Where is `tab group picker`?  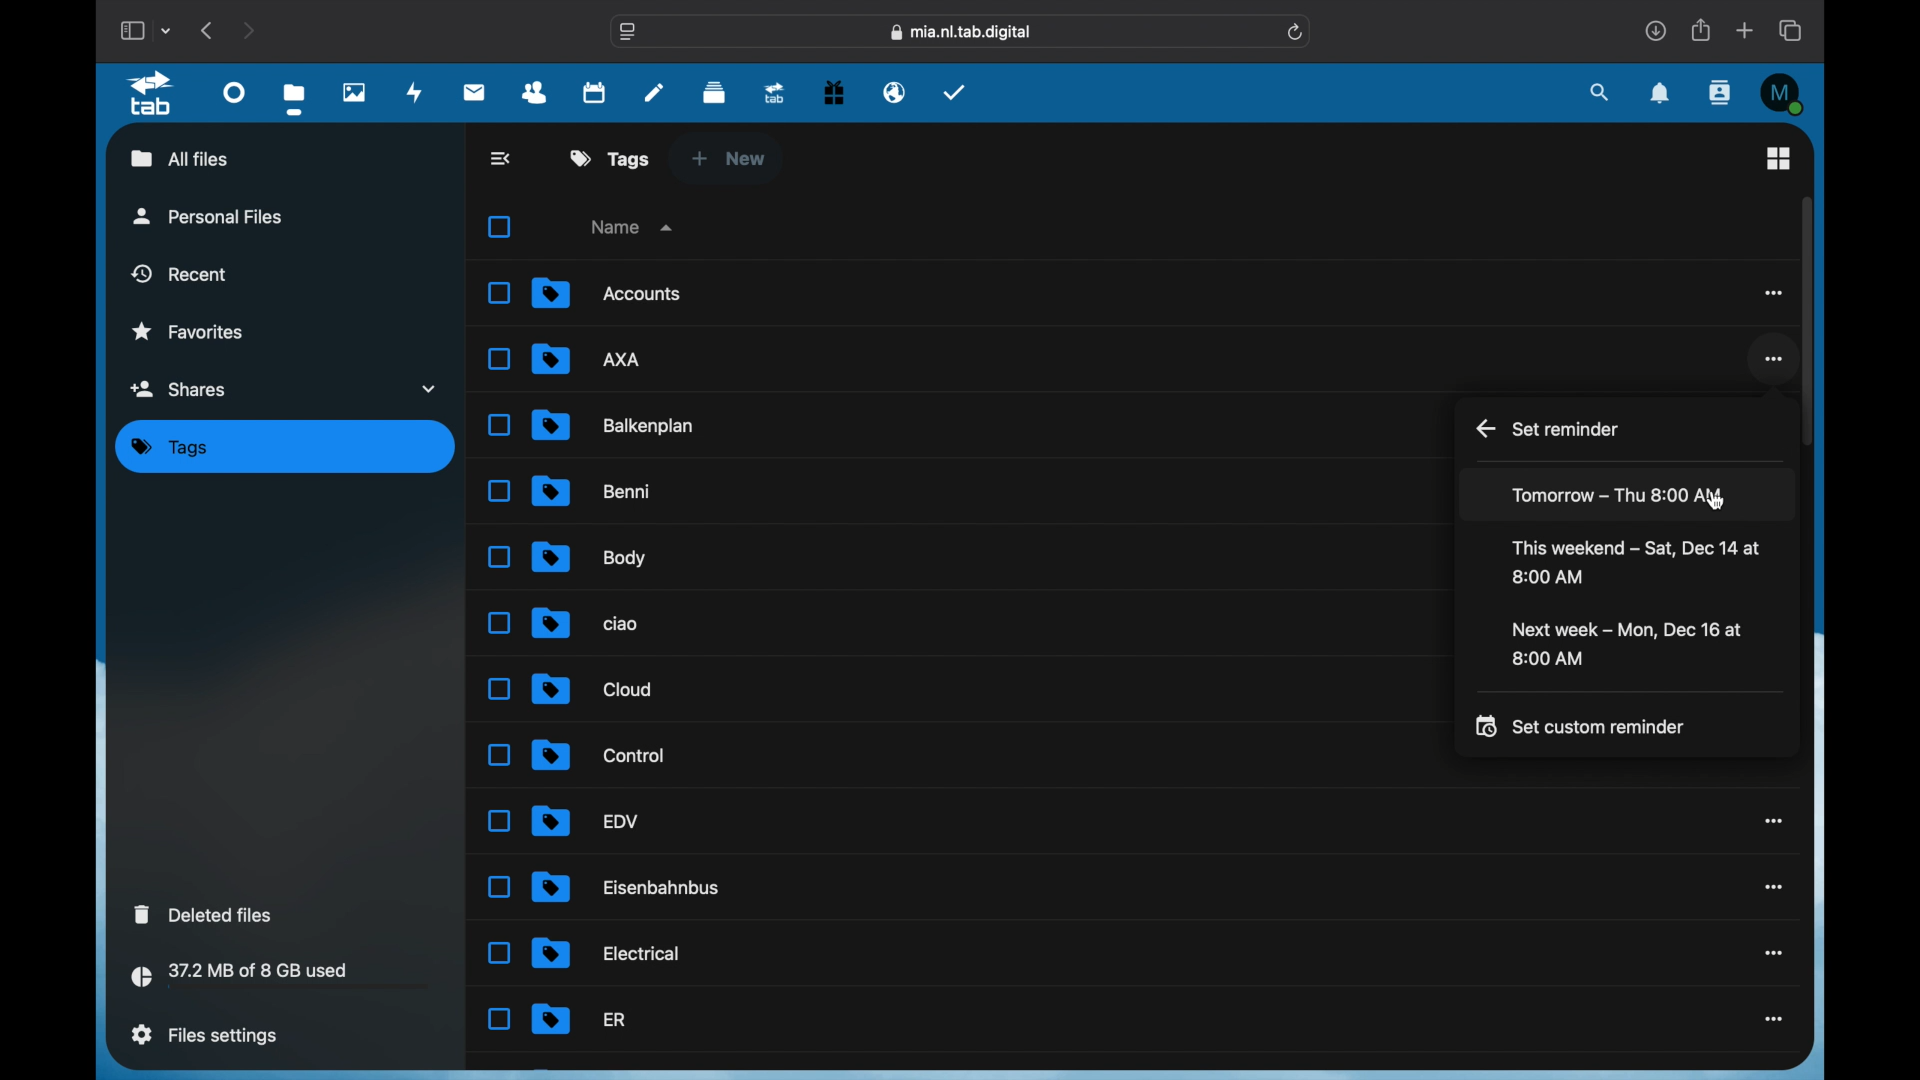 tab group picker is located at coordinates (166, 30).